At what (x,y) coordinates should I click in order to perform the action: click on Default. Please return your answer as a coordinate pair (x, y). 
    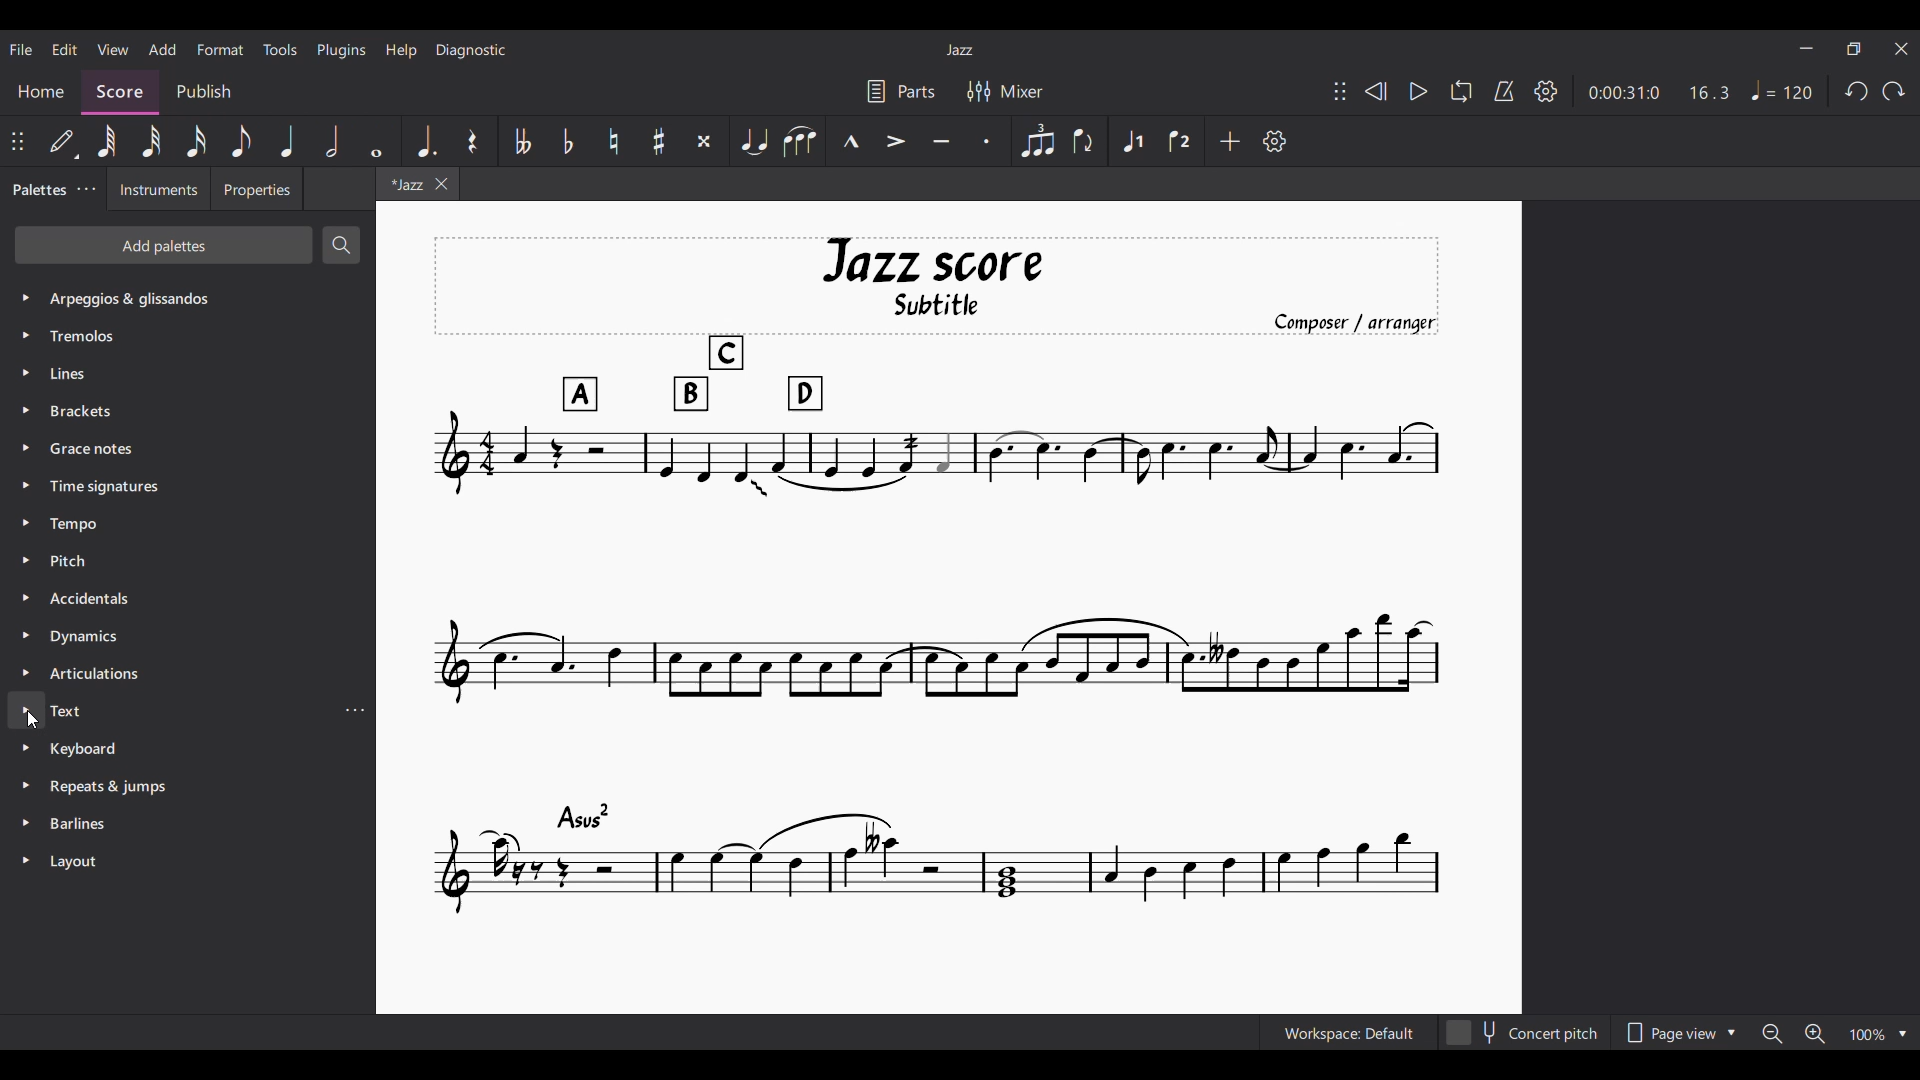
    Looking at the image, I should click on (61, 142).